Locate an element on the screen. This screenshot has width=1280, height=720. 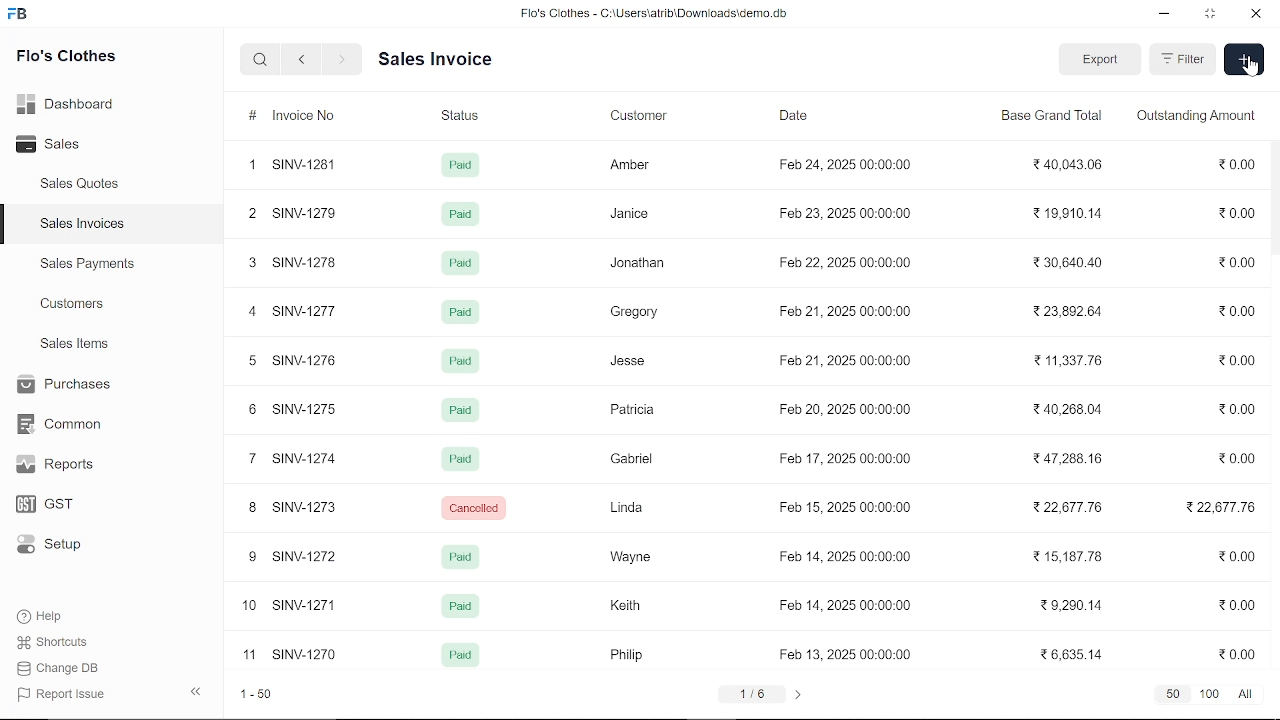
search is located at coordinates (263, 61).